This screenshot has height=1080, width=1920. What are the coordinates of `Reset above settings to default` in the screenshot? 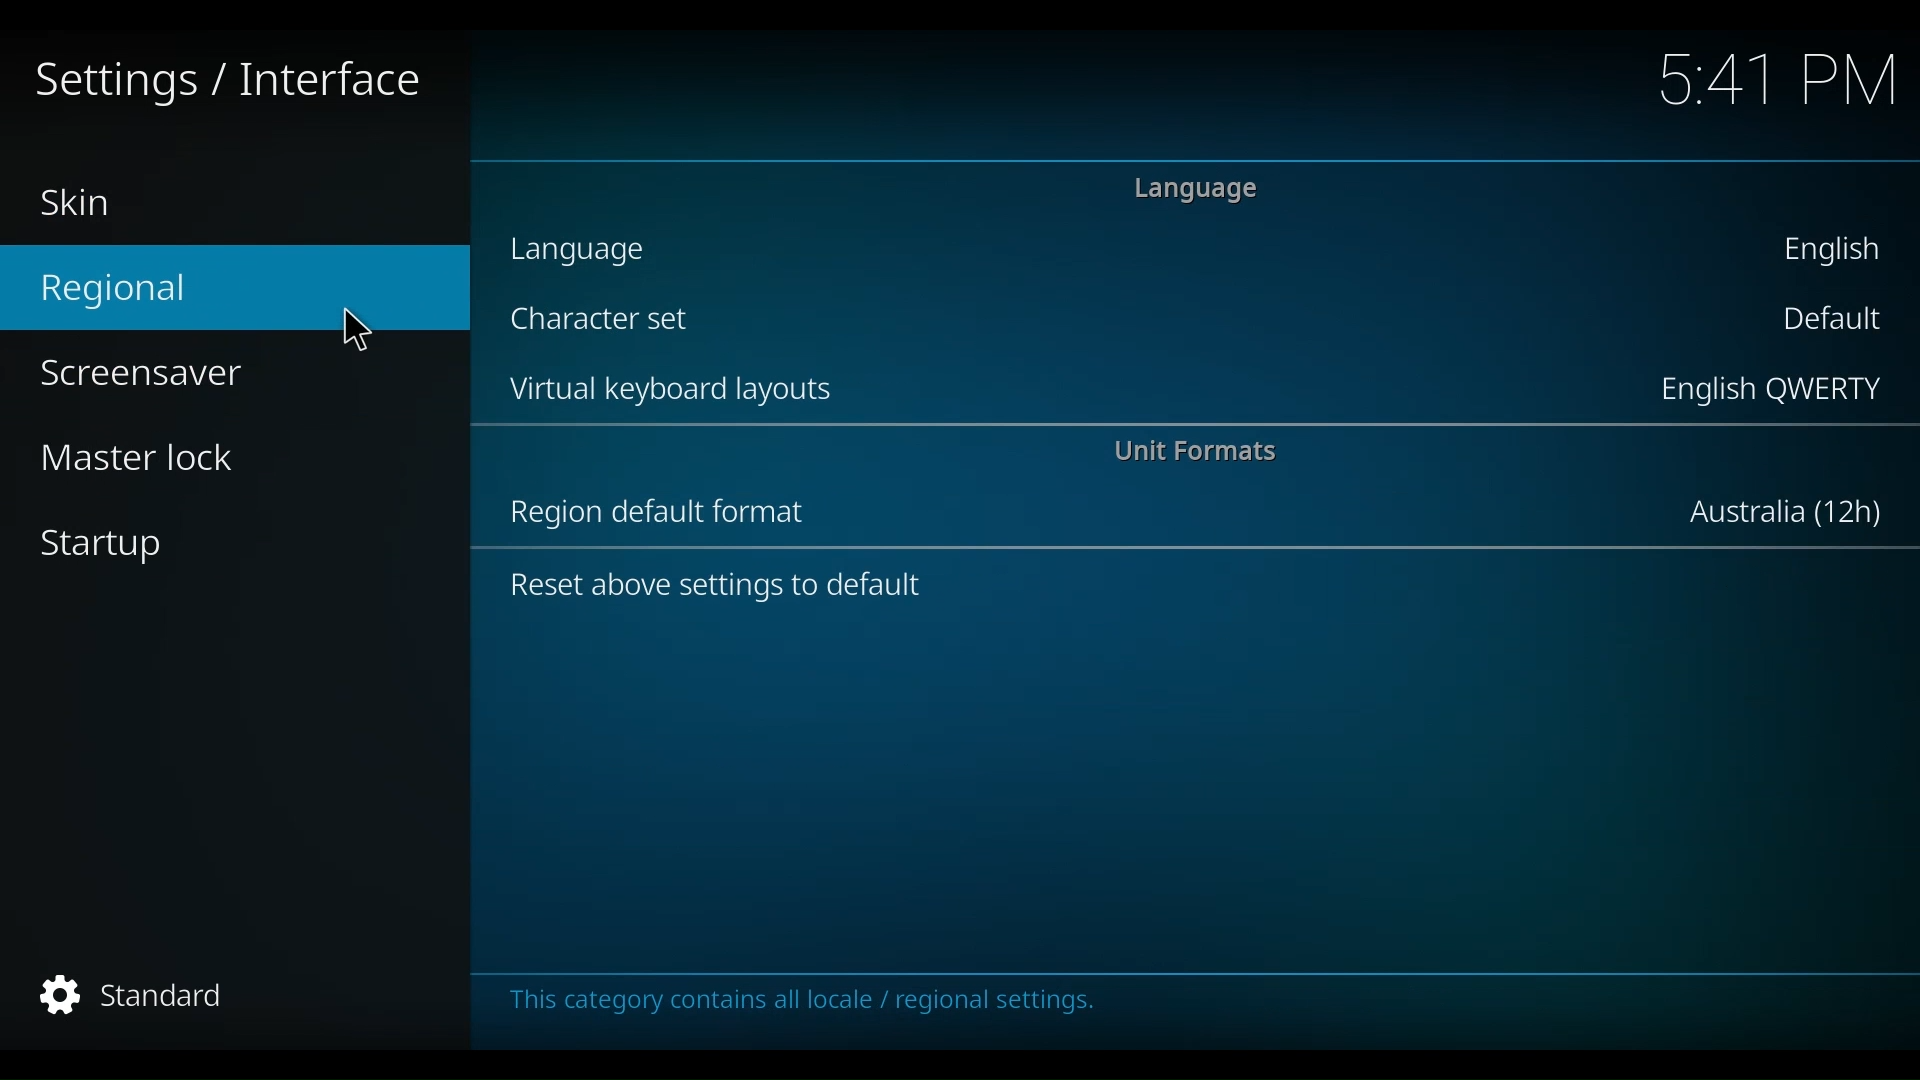 It's located at (721, 586).